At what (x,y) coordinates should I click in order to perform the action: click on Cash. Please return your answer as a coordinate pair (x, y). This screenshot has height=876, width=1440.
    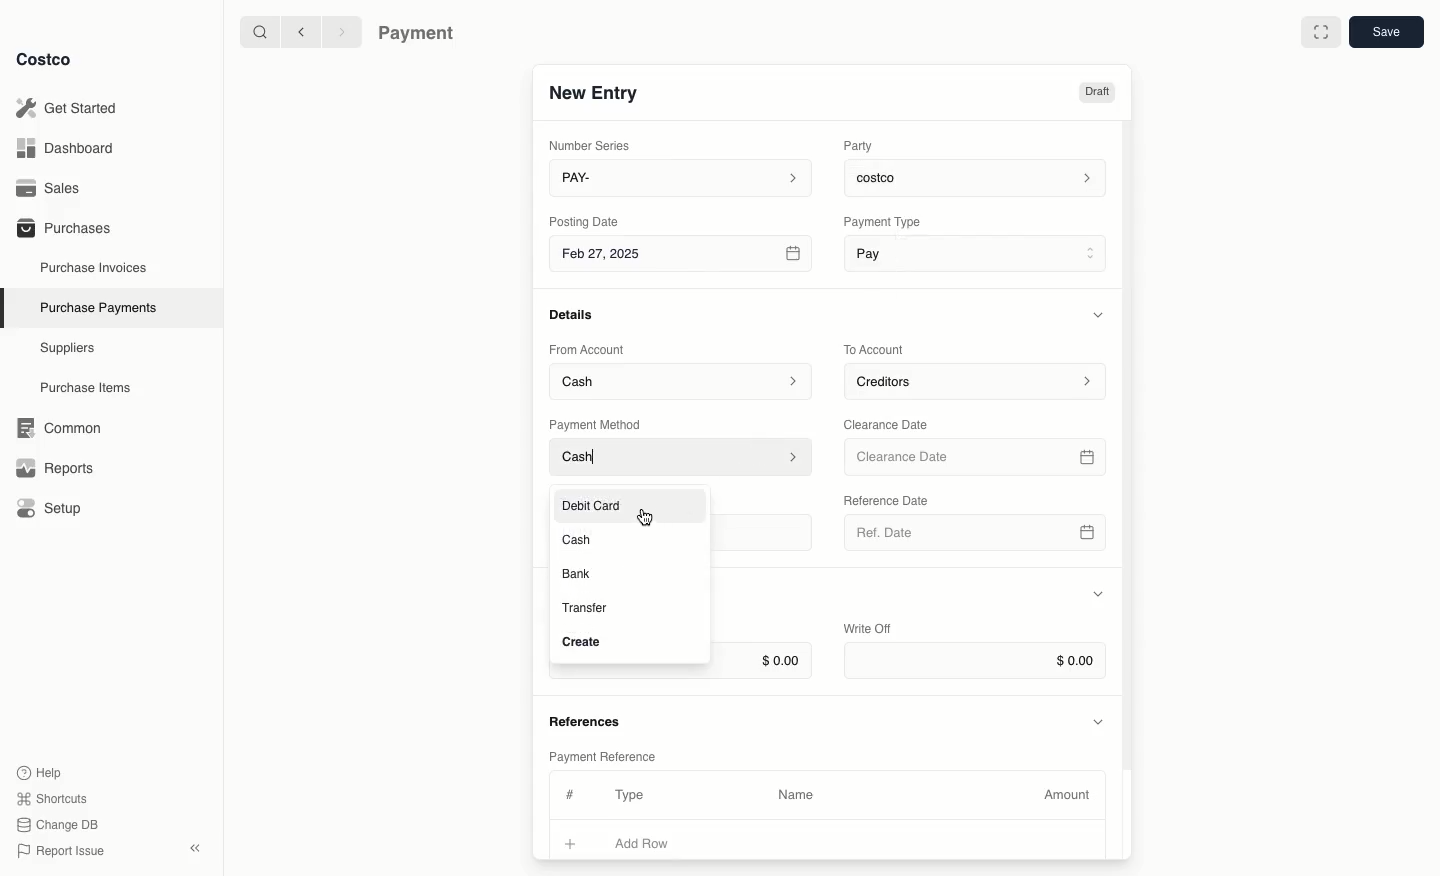
    Looking at the image, I should click on (579, 539).